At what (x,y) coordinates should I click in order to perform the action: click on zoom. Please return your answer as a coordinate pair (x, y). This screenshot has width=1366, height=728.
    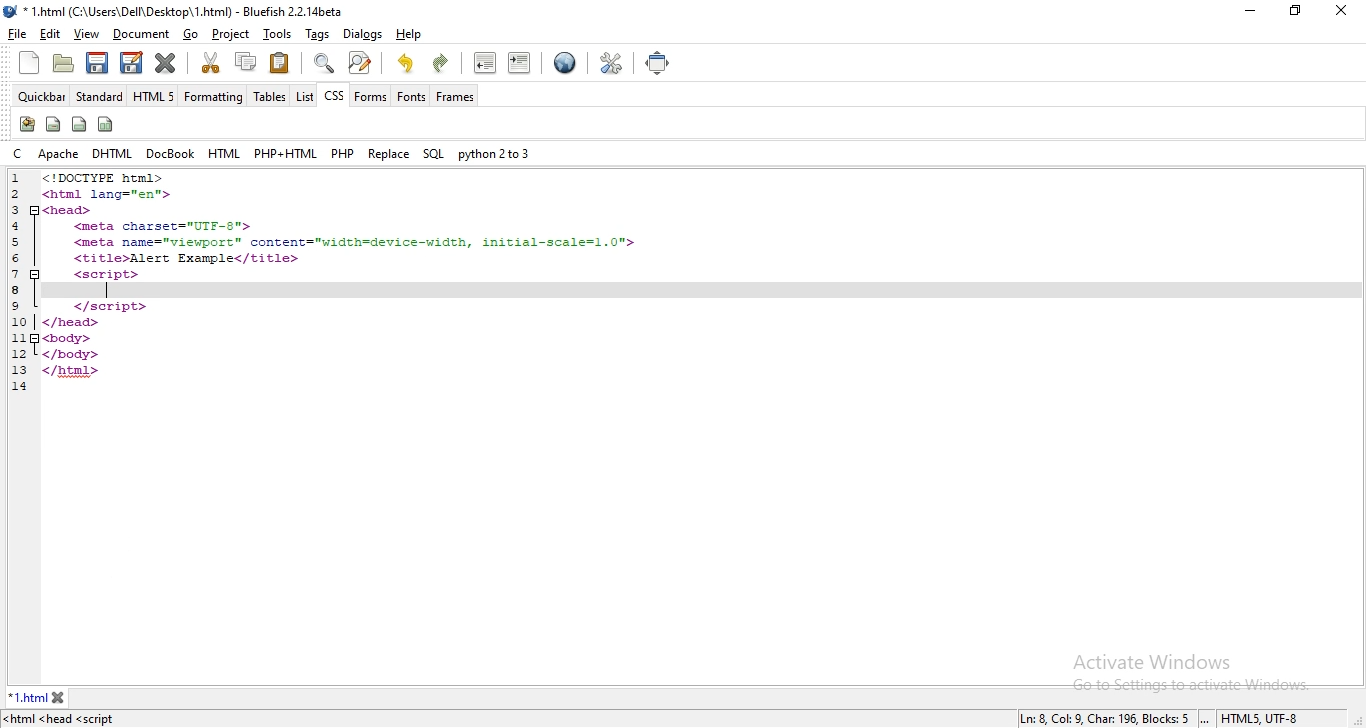
    Looking at the image, I should click on (321, 63).